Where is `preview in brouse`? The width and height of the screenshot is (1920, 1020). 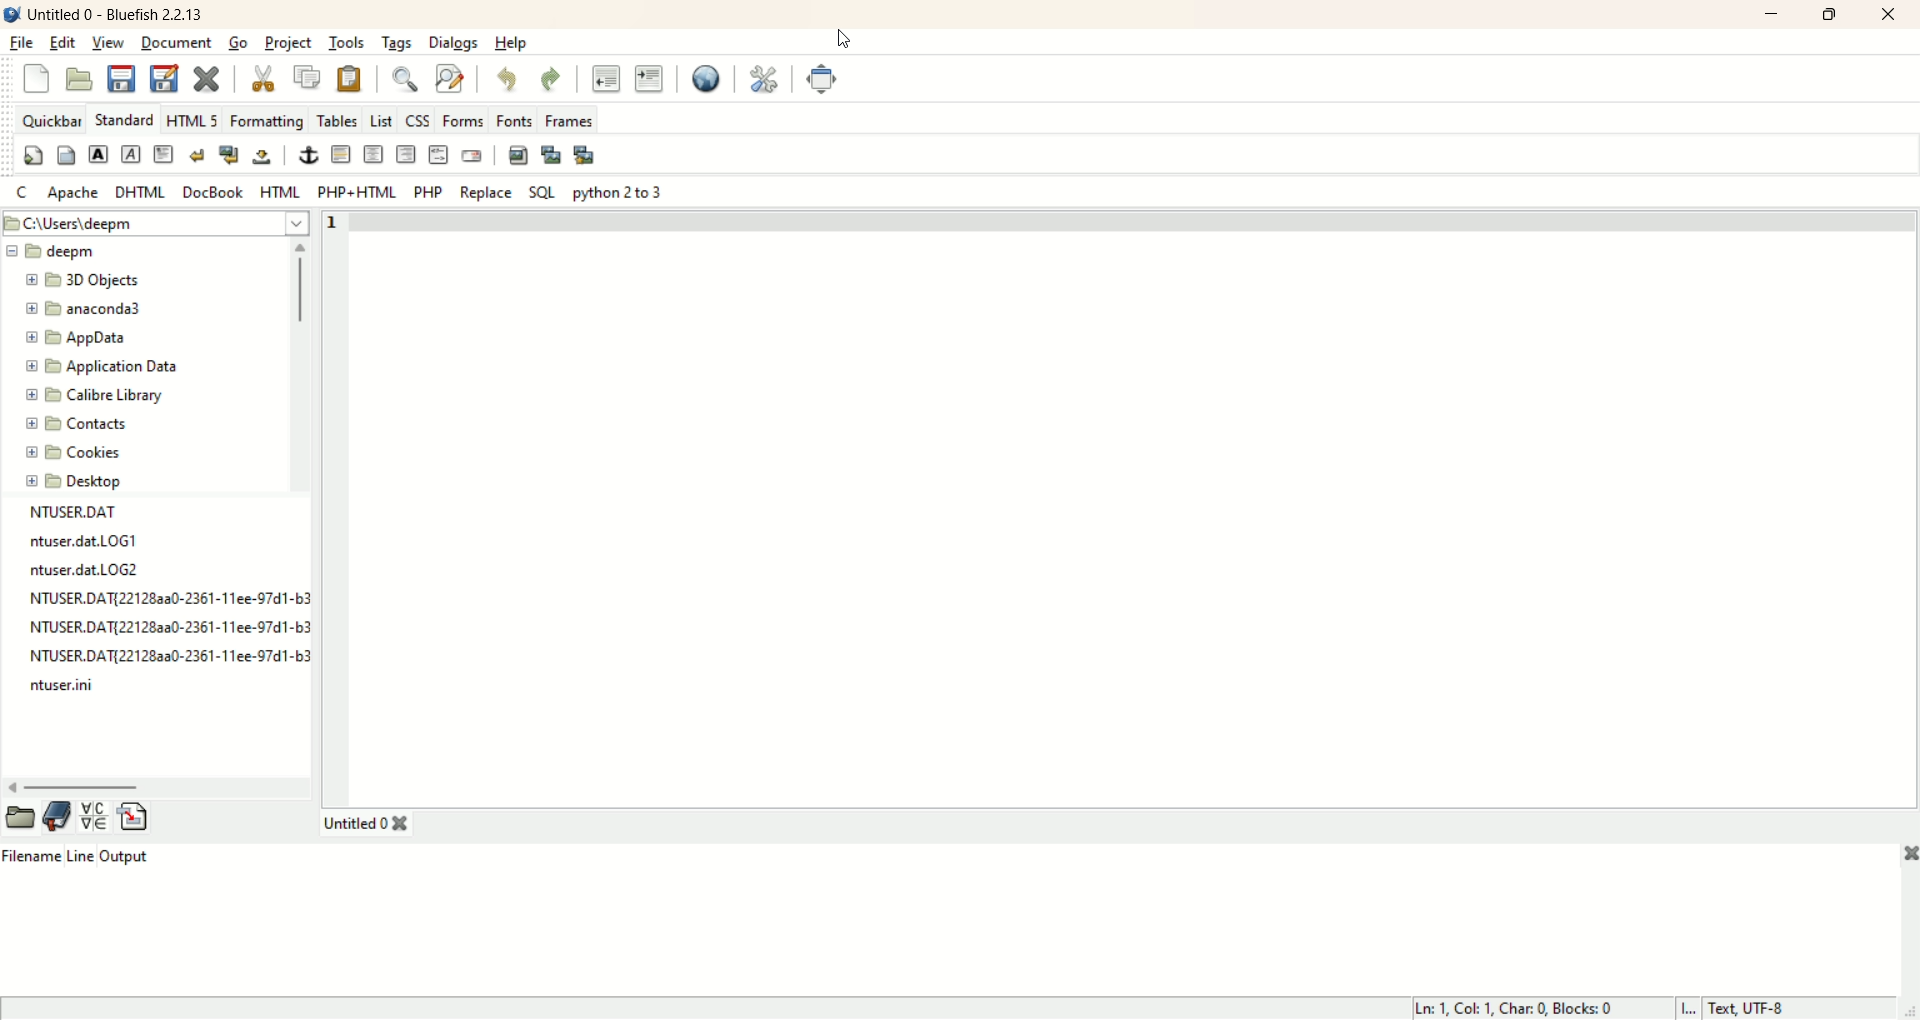 preview in brouse is located at coordinates (712, 78).